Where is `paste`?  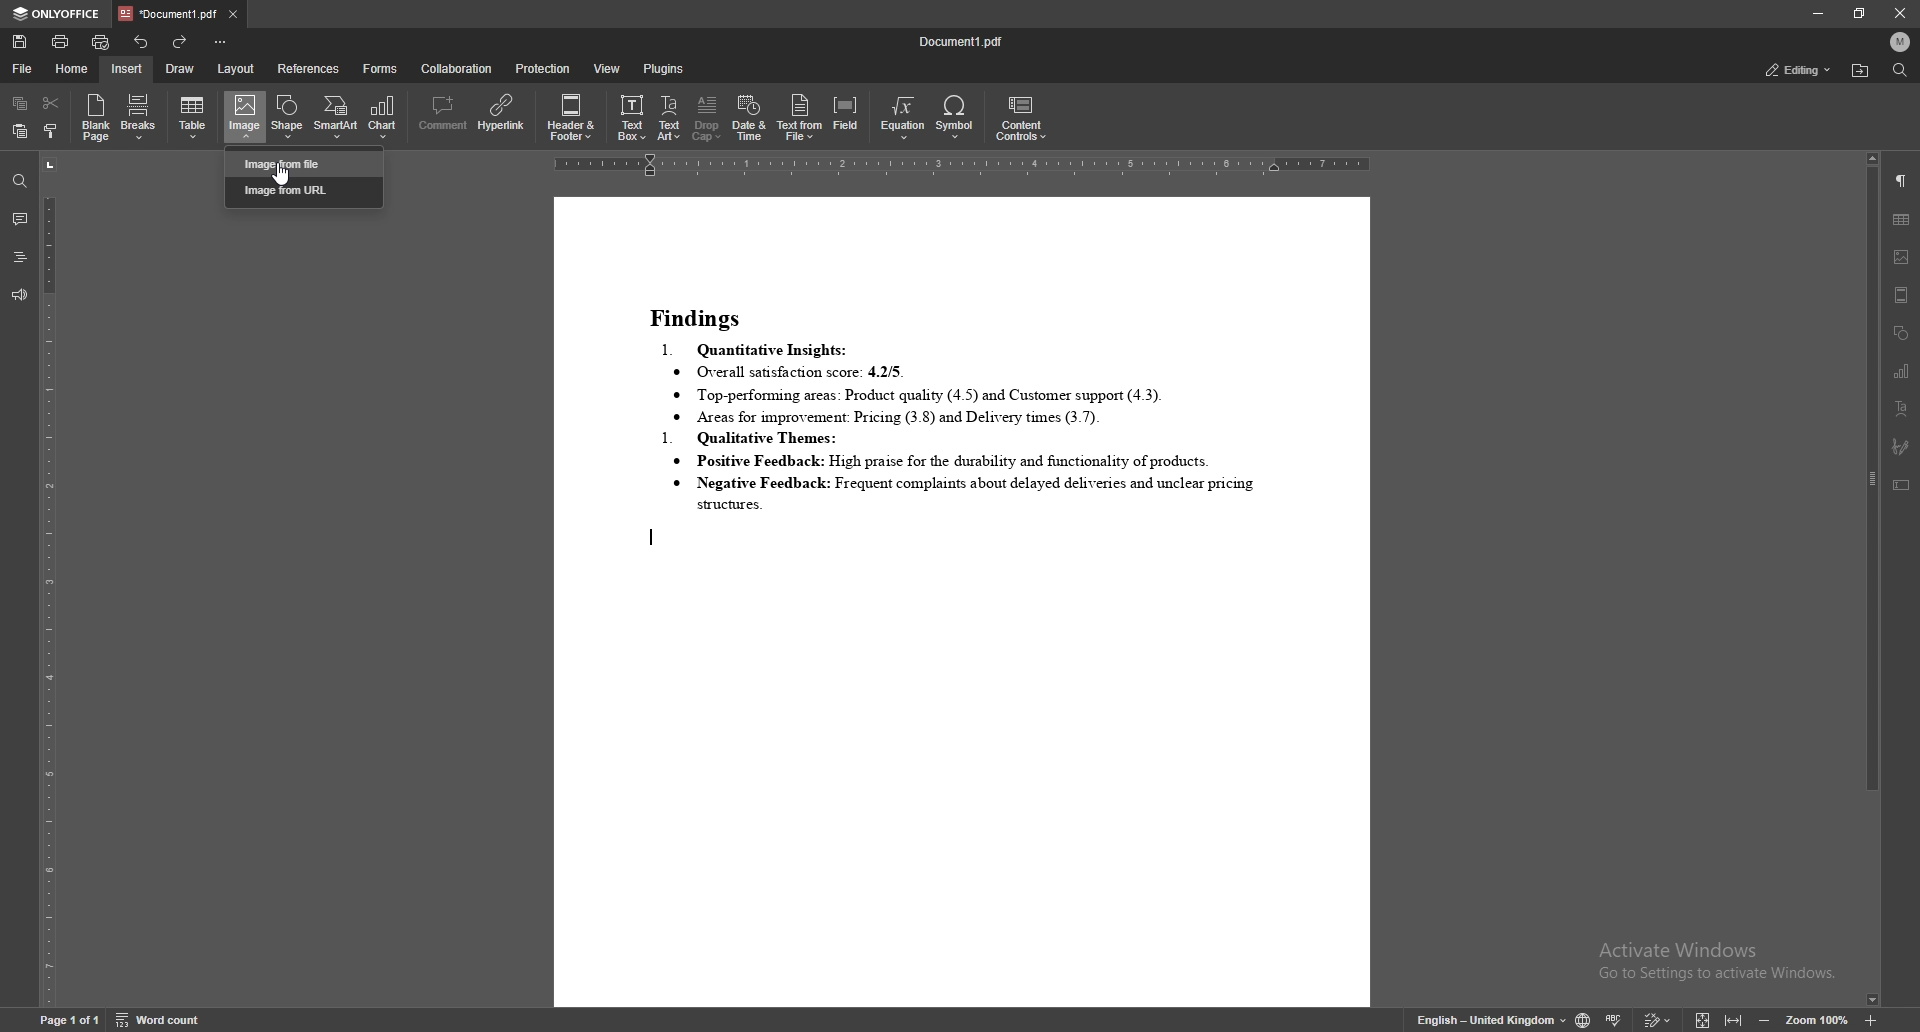 paste is located at coordinates (19, 131).